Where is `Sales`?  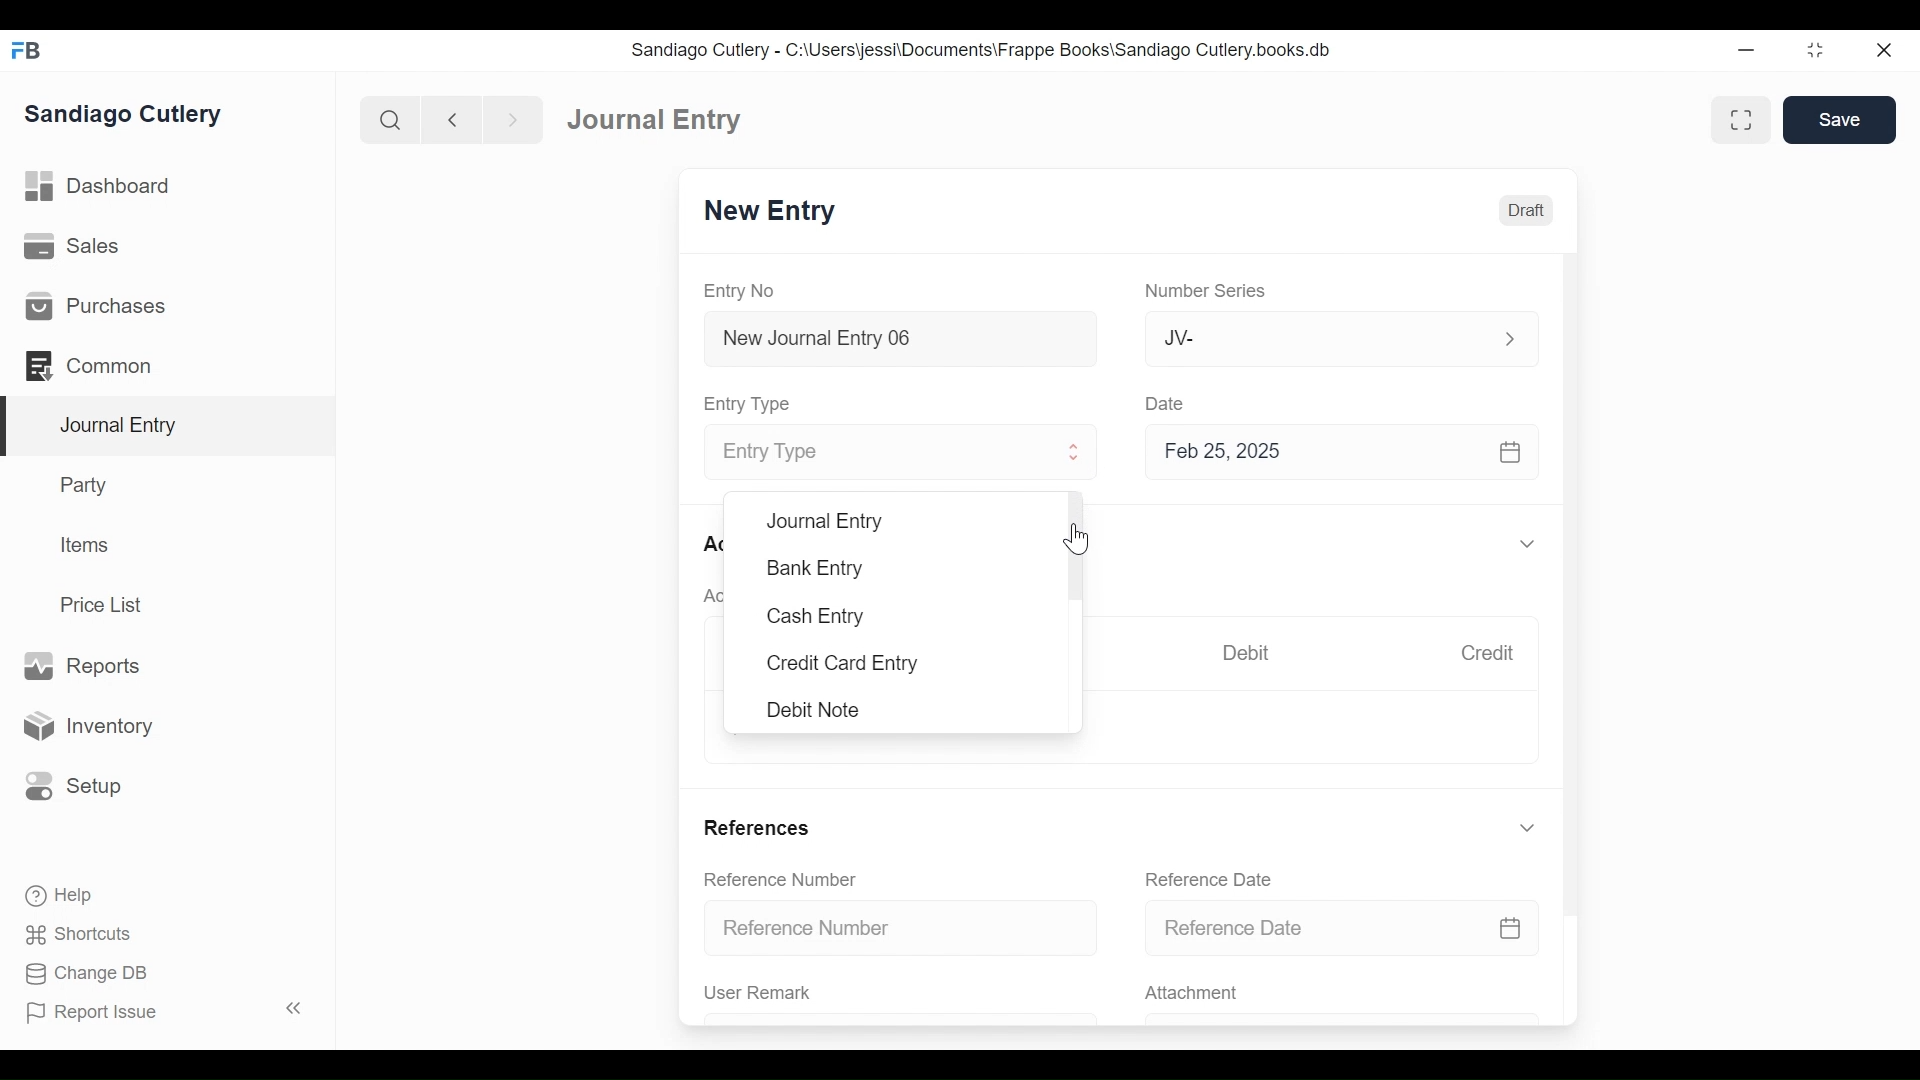 Sales is located at coordinates (79, 247).